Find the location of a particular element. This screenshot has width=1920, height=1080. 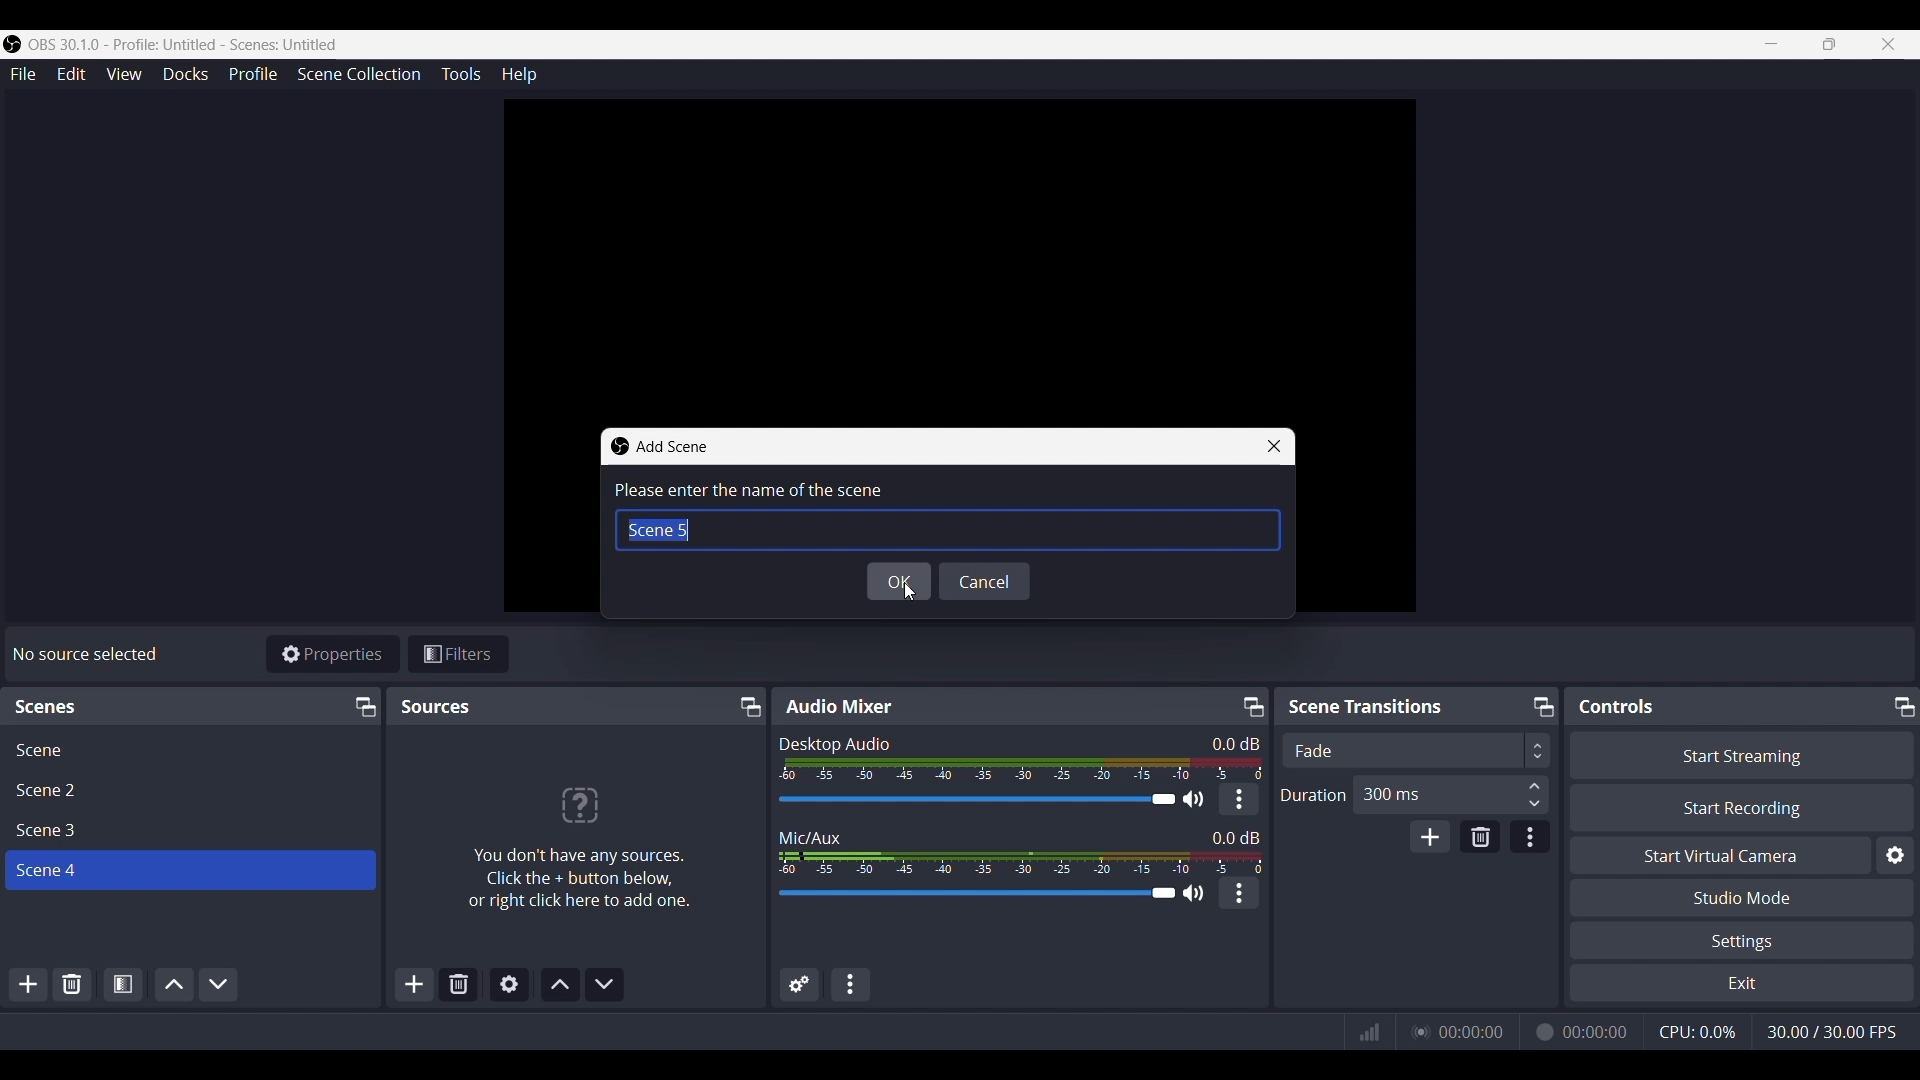

Scene Transition is located at coordinates (1378, 705).